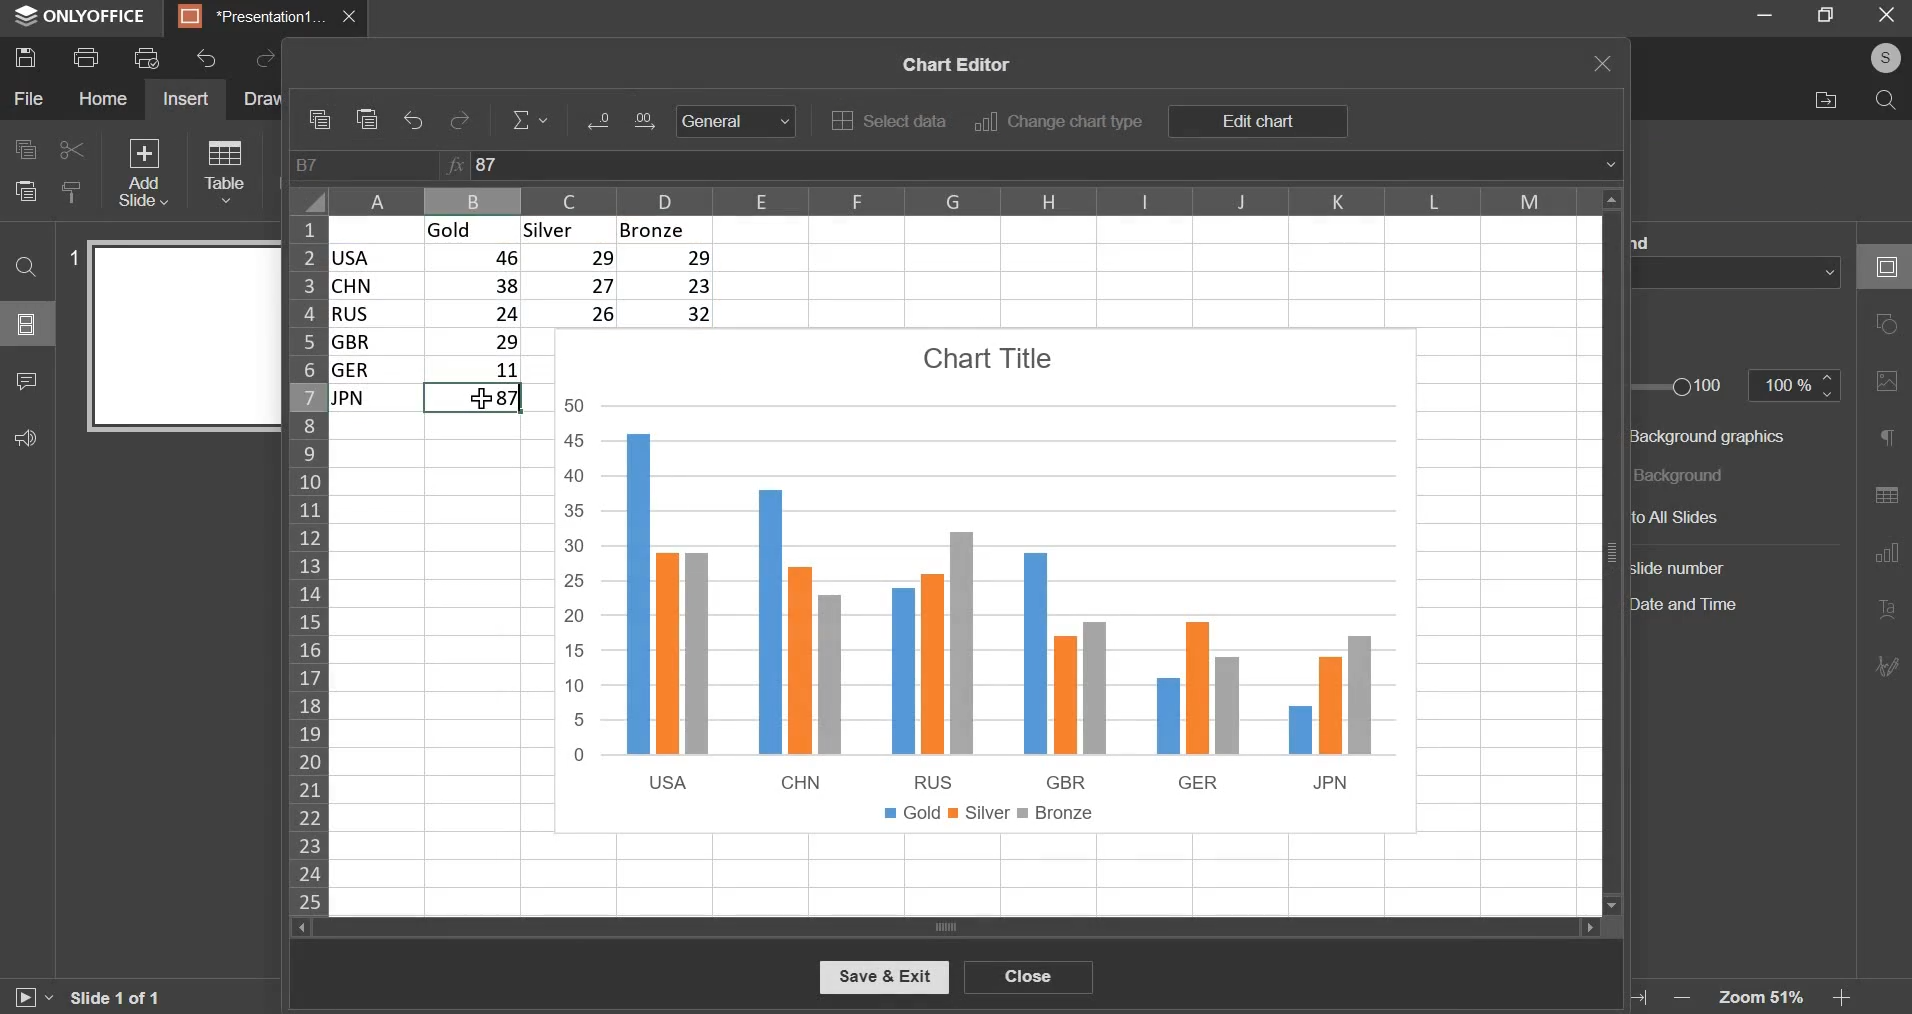 Image resolution: width=1912 pixels, height=1014 pixels. What do you see at coordinates (1887, 667) in the screenshot?
I see `signature` at bounding box center [1887, 667].